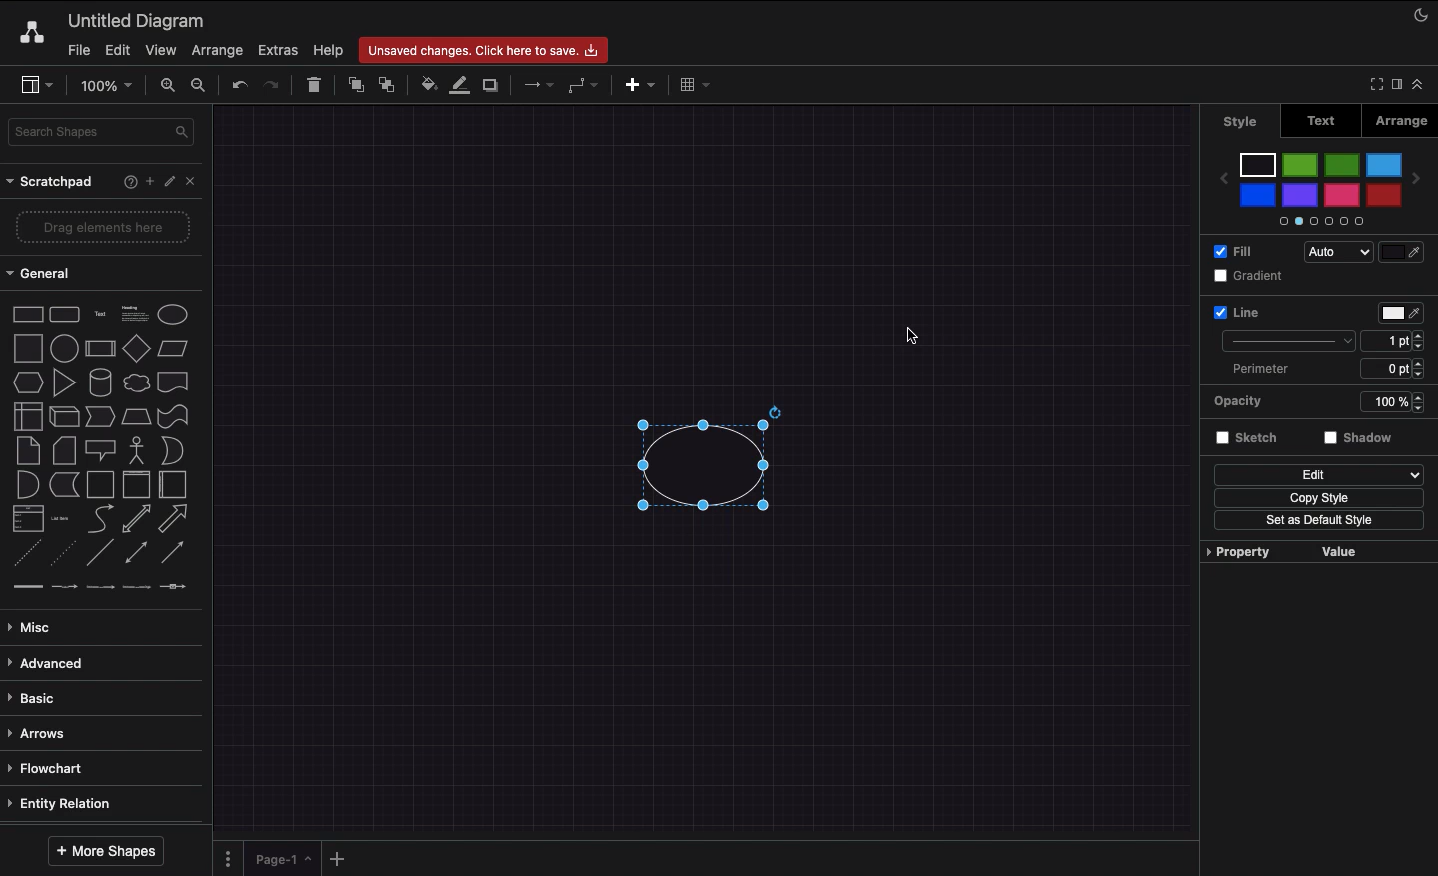 The width and height of the screenshot is (1438, 876). Describe the element at coordinates (137, 448) in the screenshot. I see `Actor` at that location.